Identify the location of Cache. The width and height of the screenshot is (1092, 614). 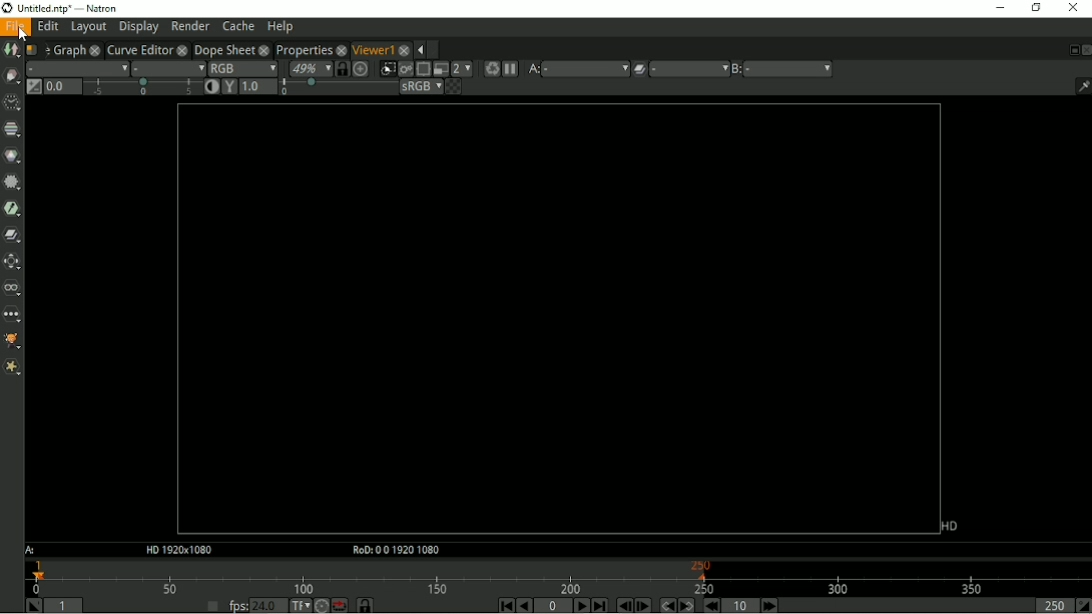
(238, 26).